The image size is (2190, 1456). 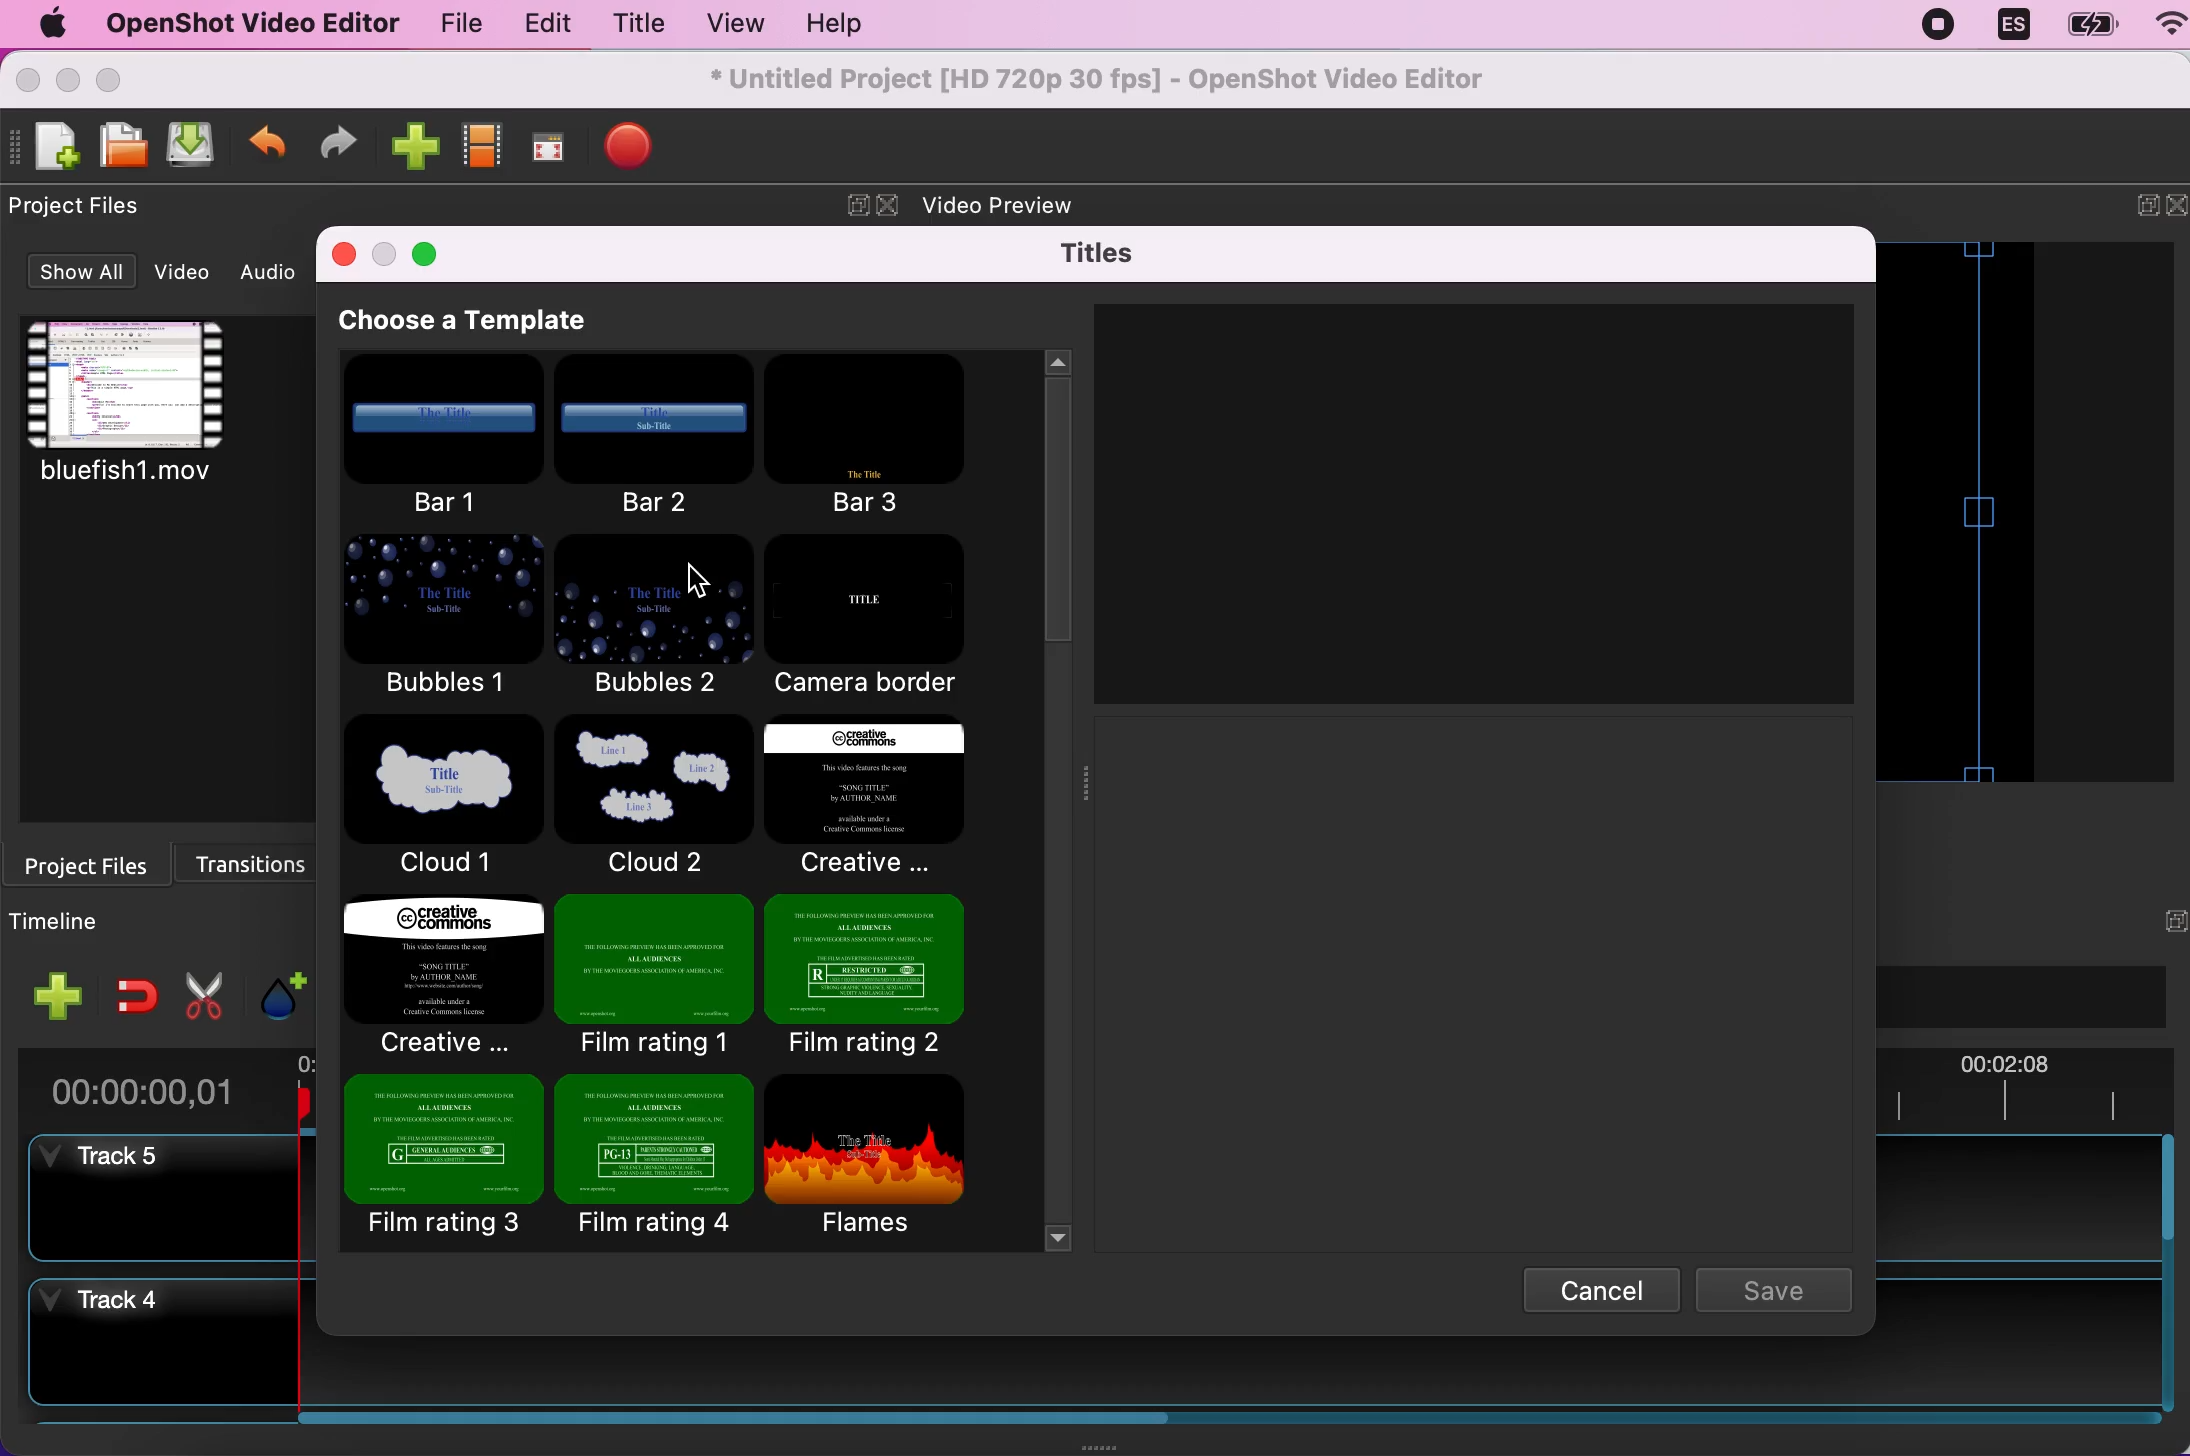 I want to click on view, so click(x=728, y=24).